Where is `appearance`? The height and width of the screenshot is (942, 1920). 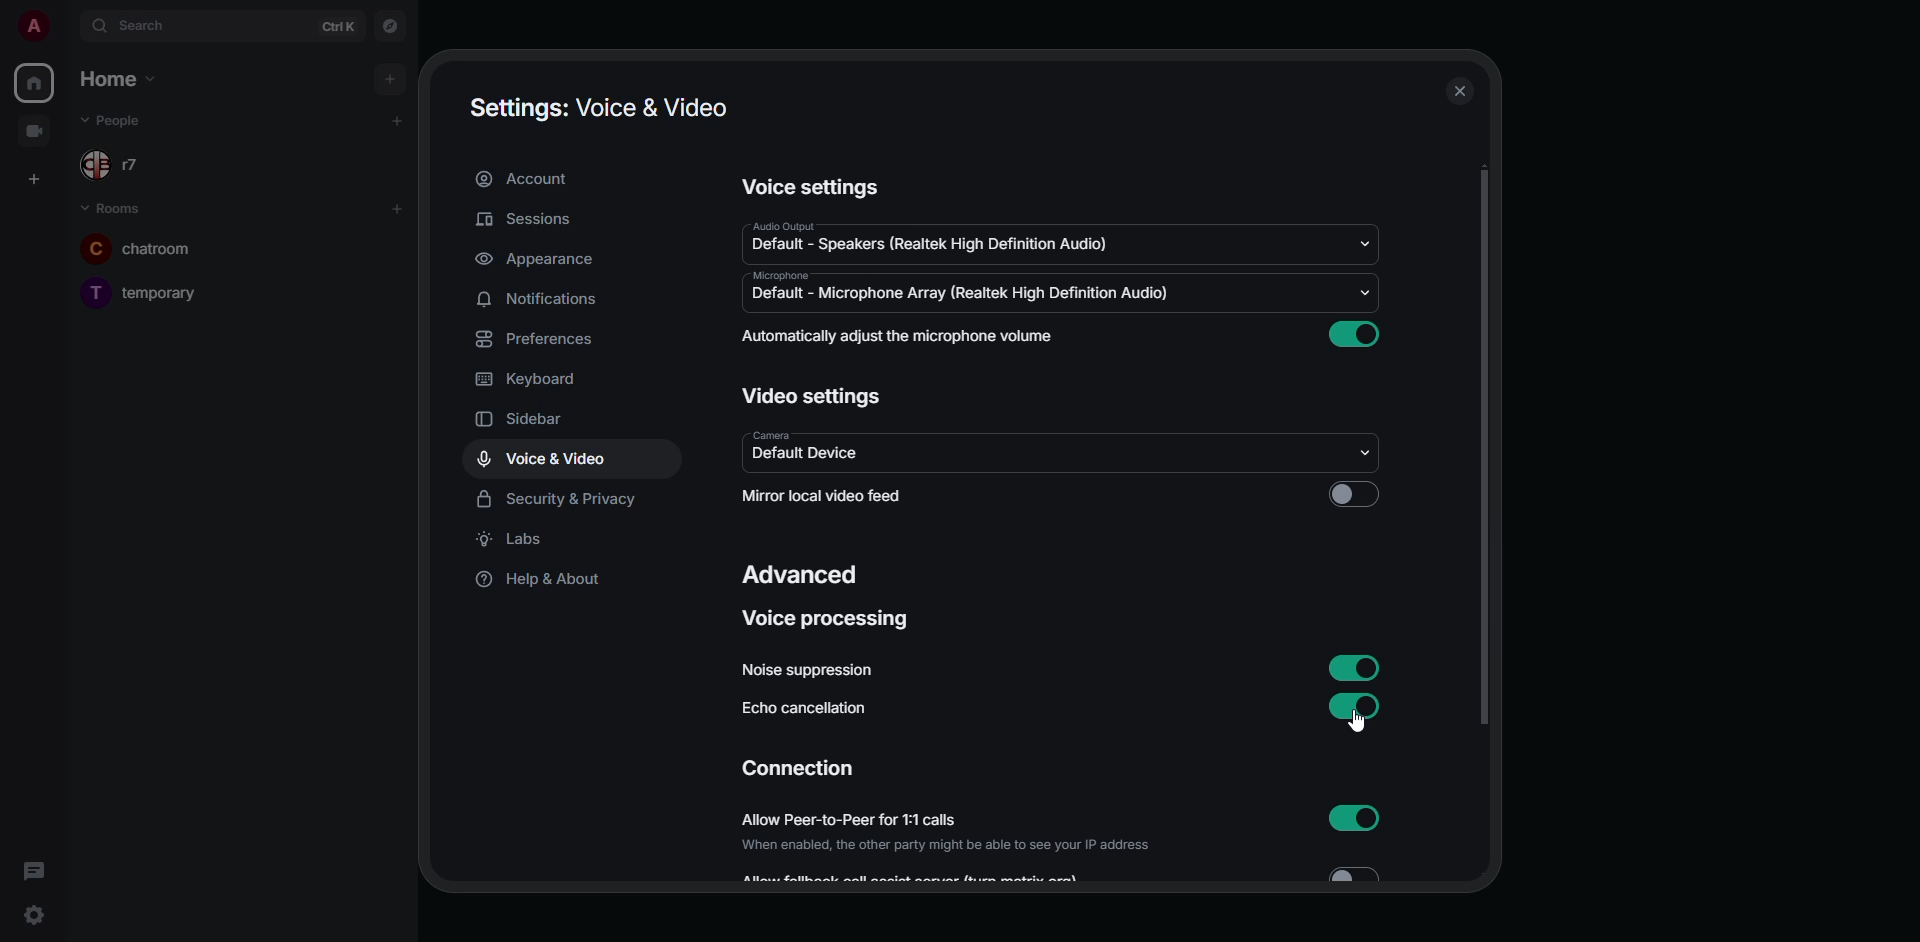
appearance is located at coordinates (535, 259).